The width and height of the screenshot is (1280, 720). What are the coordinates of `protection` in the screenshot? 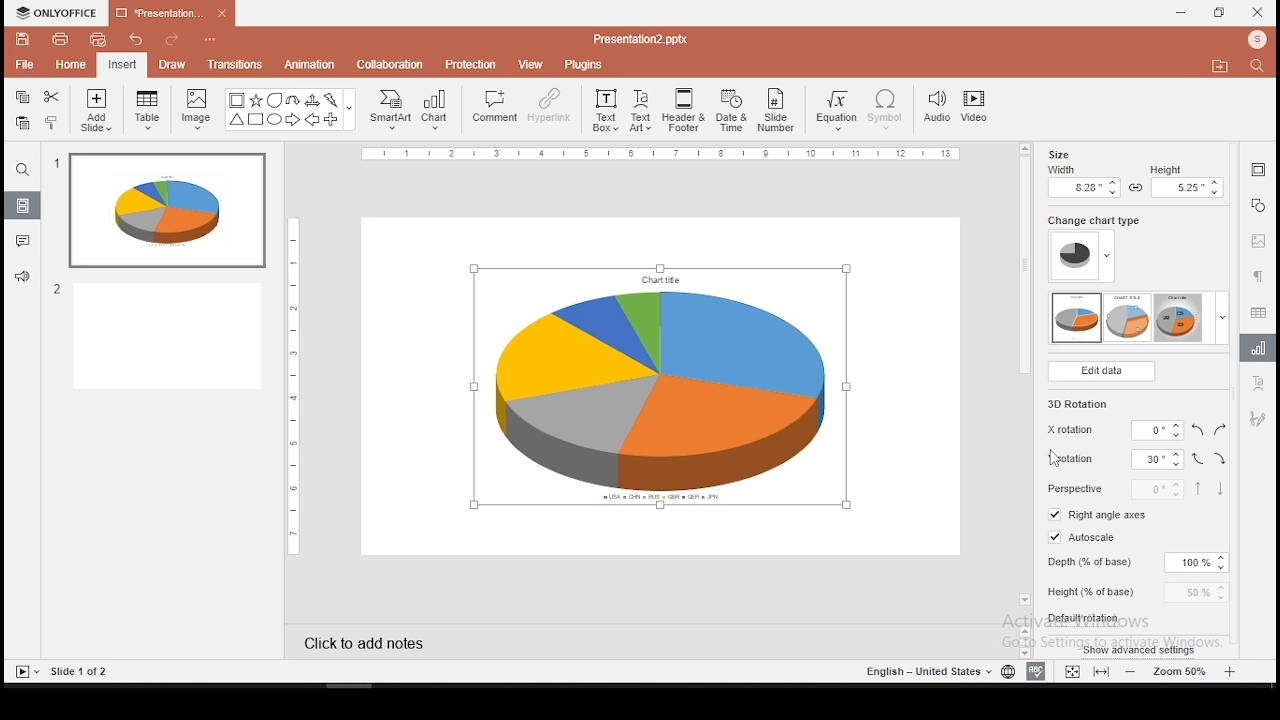 It's located at (472, 65).